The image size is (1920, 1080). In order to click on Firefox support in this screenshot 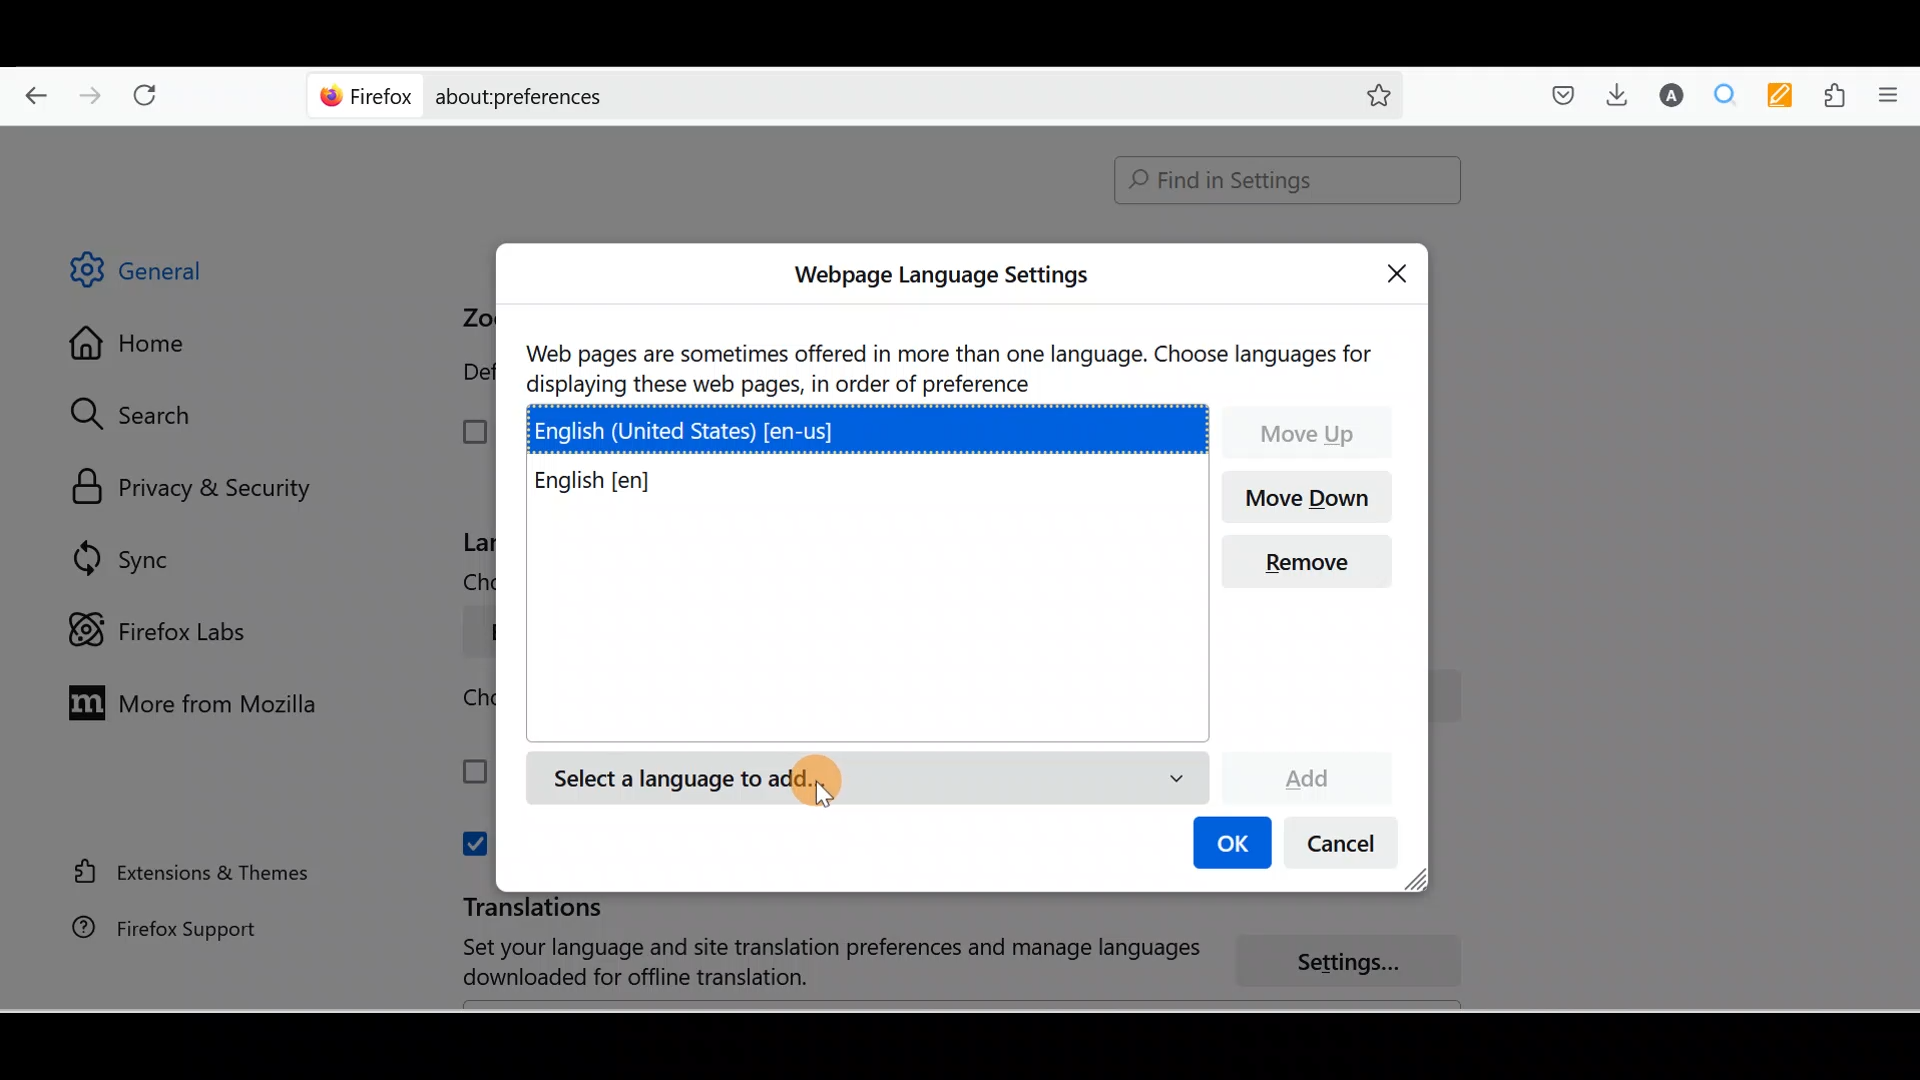, I will do `click(151, 928)`.